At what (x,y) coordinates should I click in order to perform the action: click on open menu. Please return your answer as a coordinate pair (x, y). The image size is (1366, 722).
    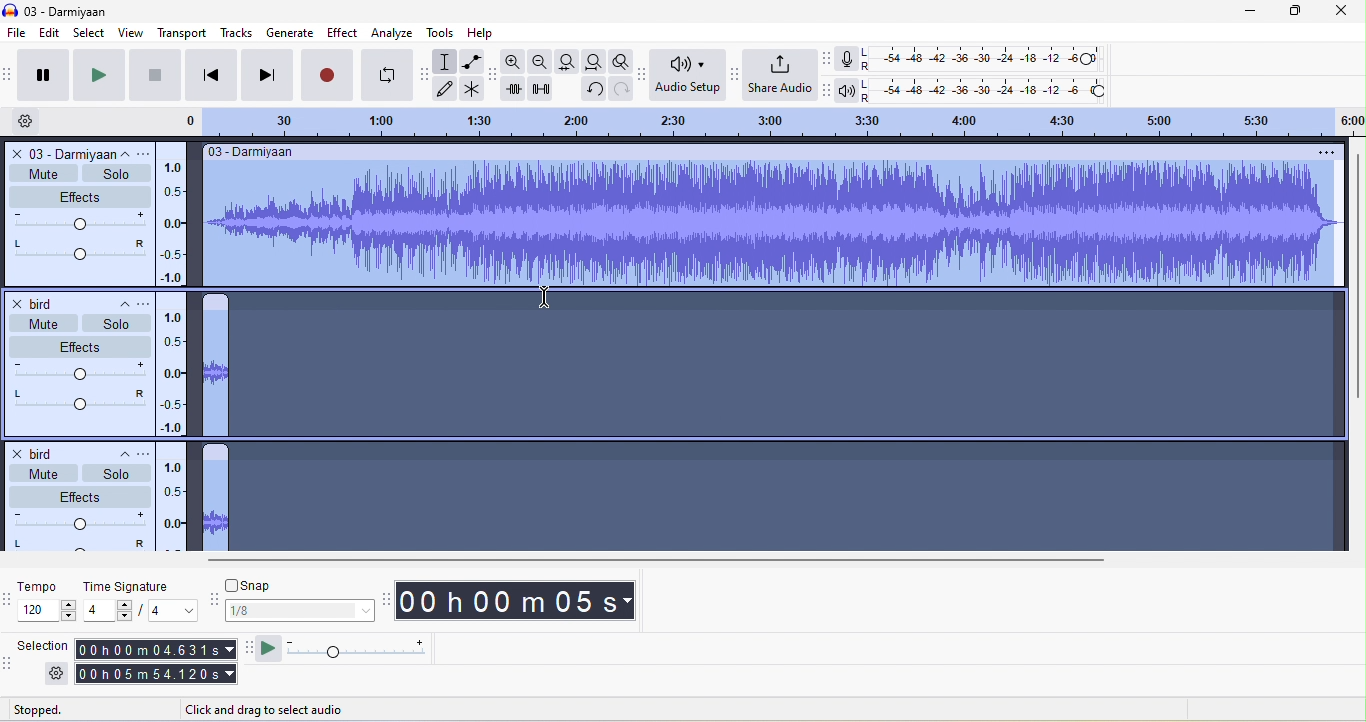
    Looking at the image, I should click on (149, 153).